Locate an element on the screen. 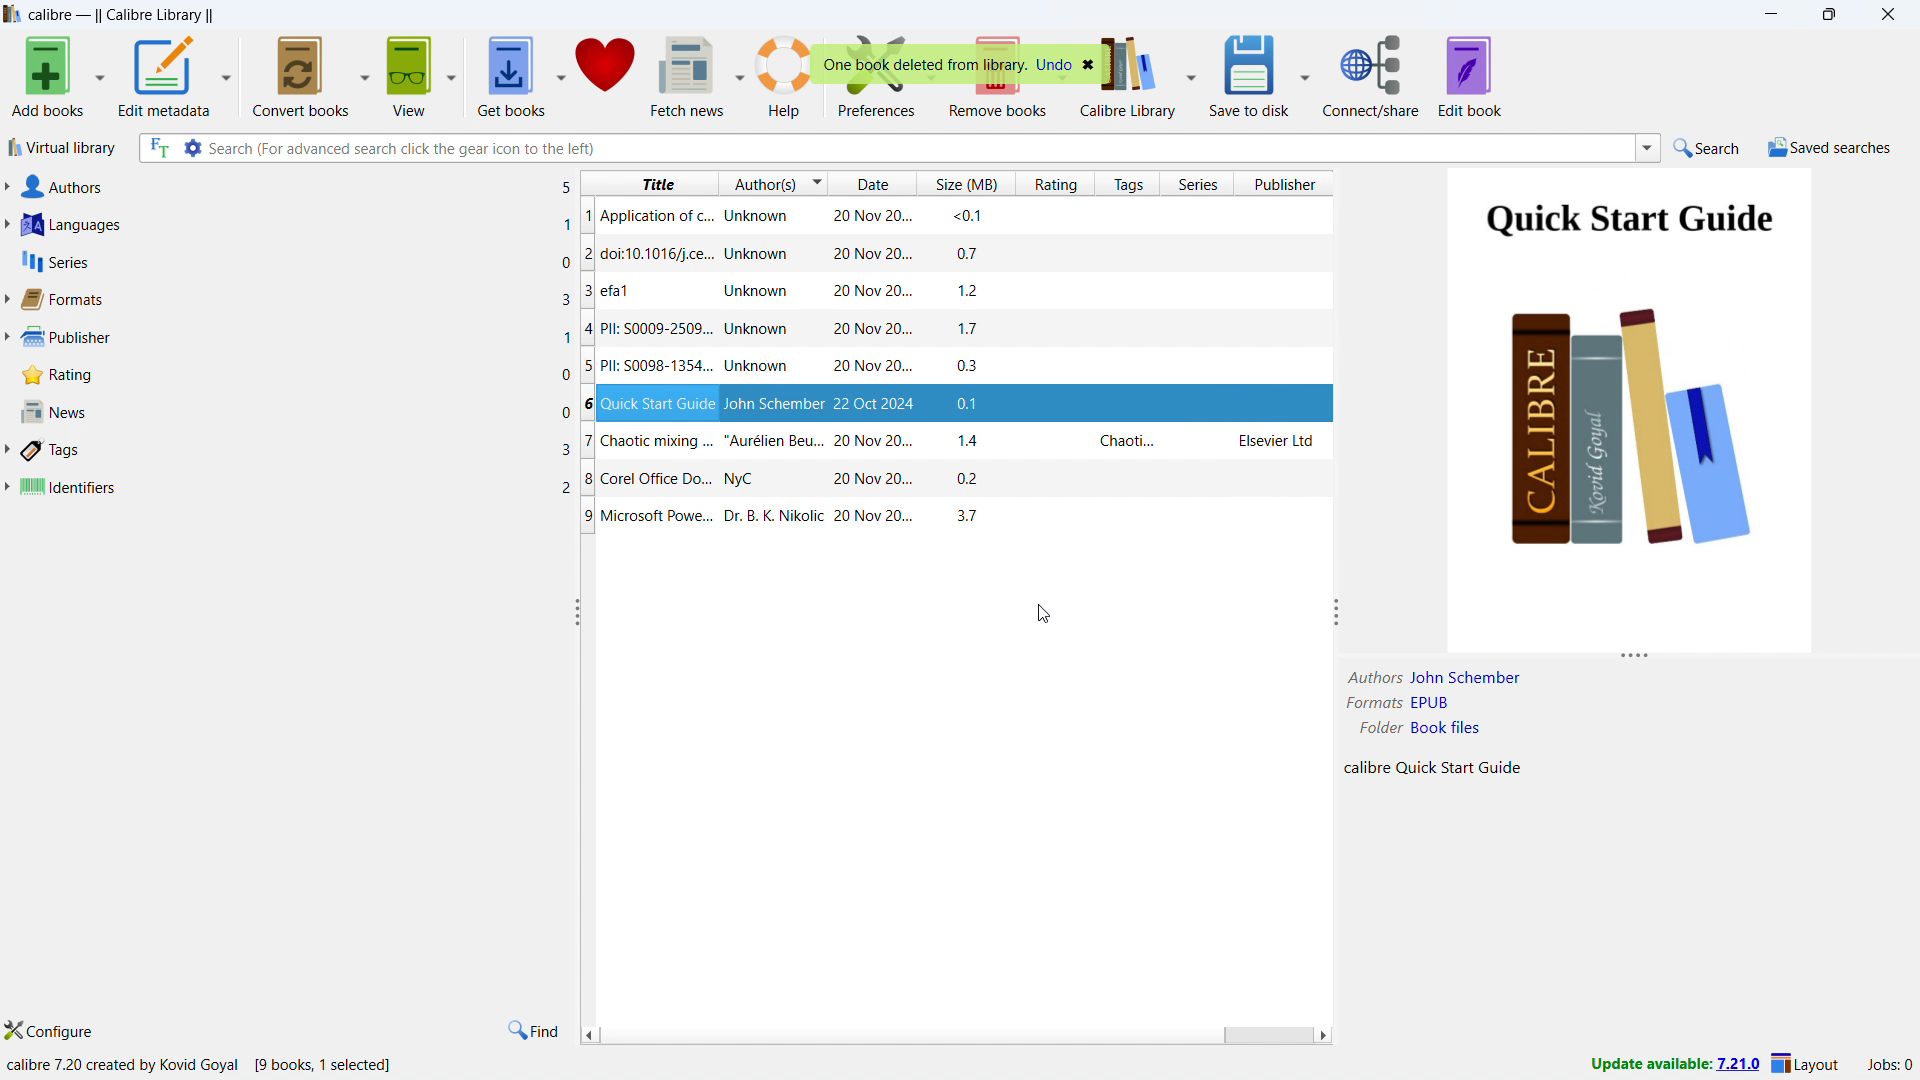 Image resolution: width=1920 pixels, height=1080 pixels. saved serches menu is located at coordinates (1830, 150).